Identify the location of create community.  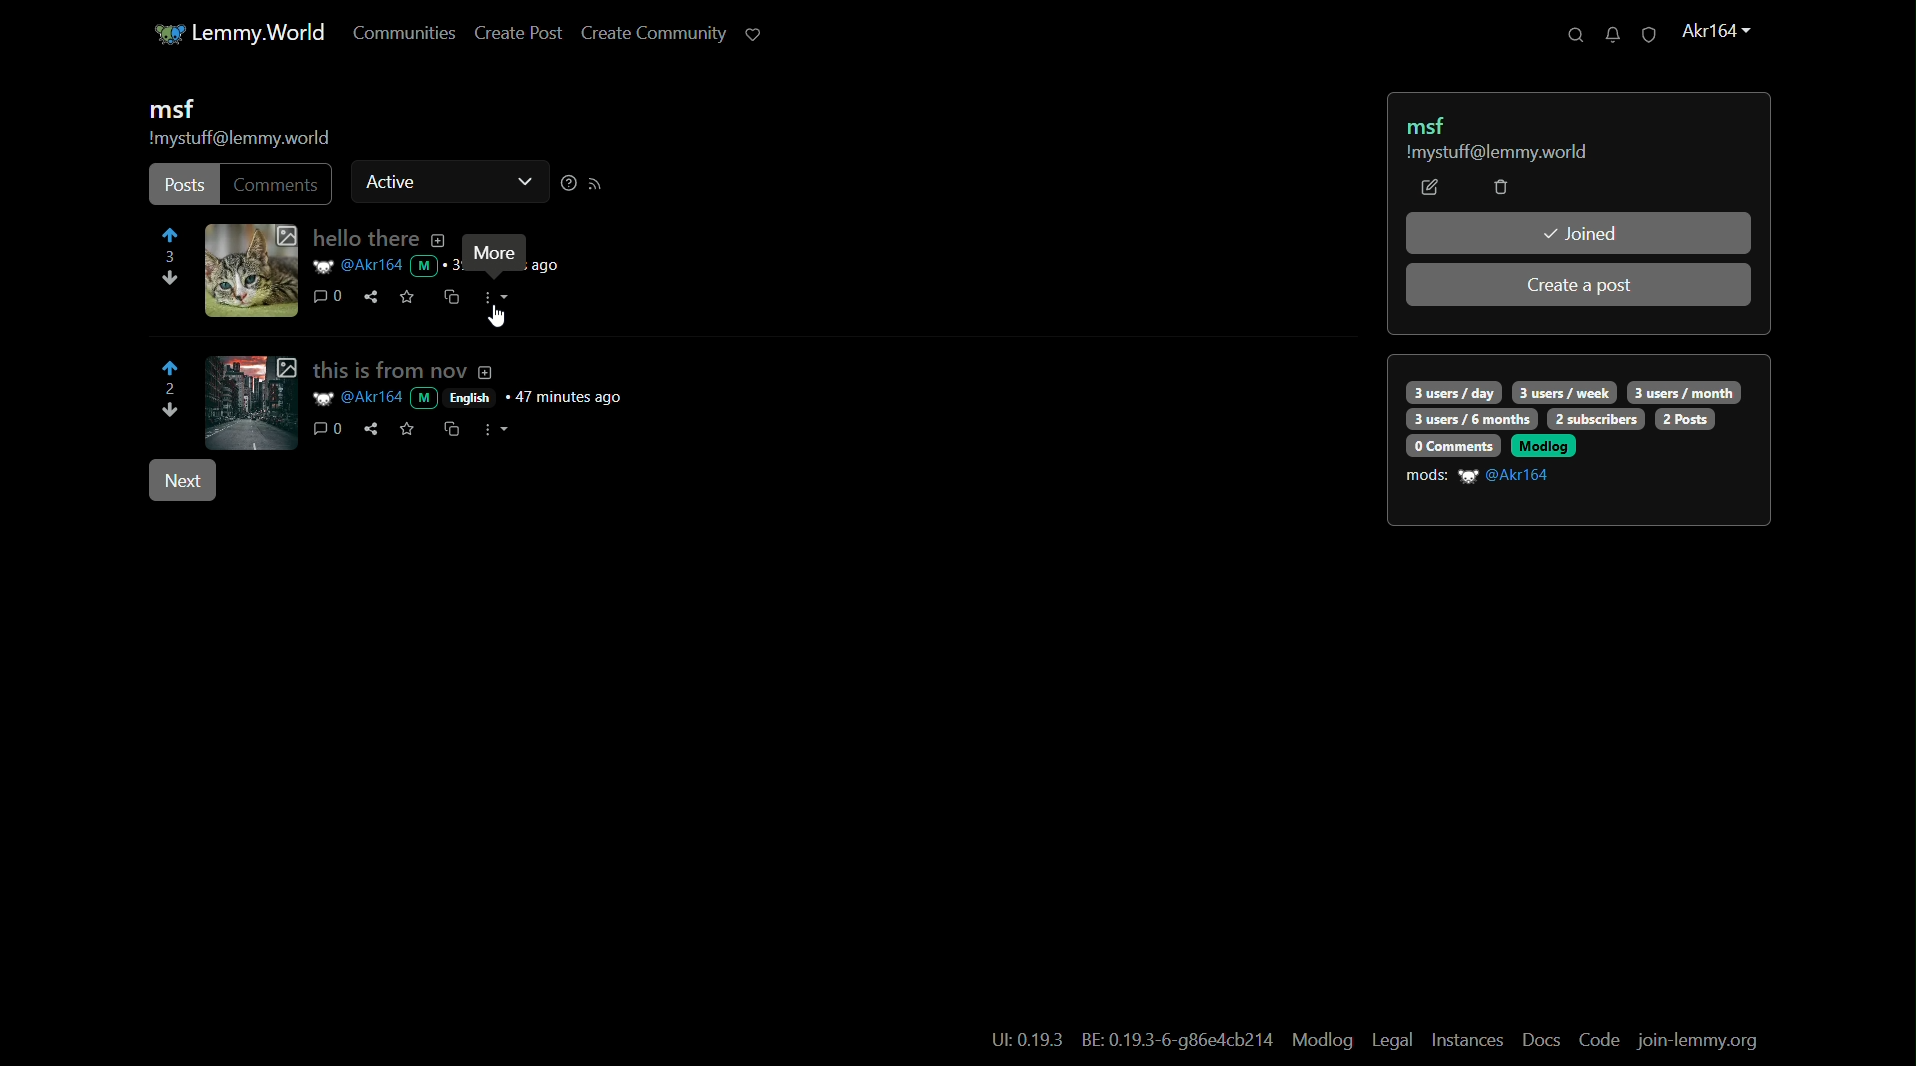
(647, 35).